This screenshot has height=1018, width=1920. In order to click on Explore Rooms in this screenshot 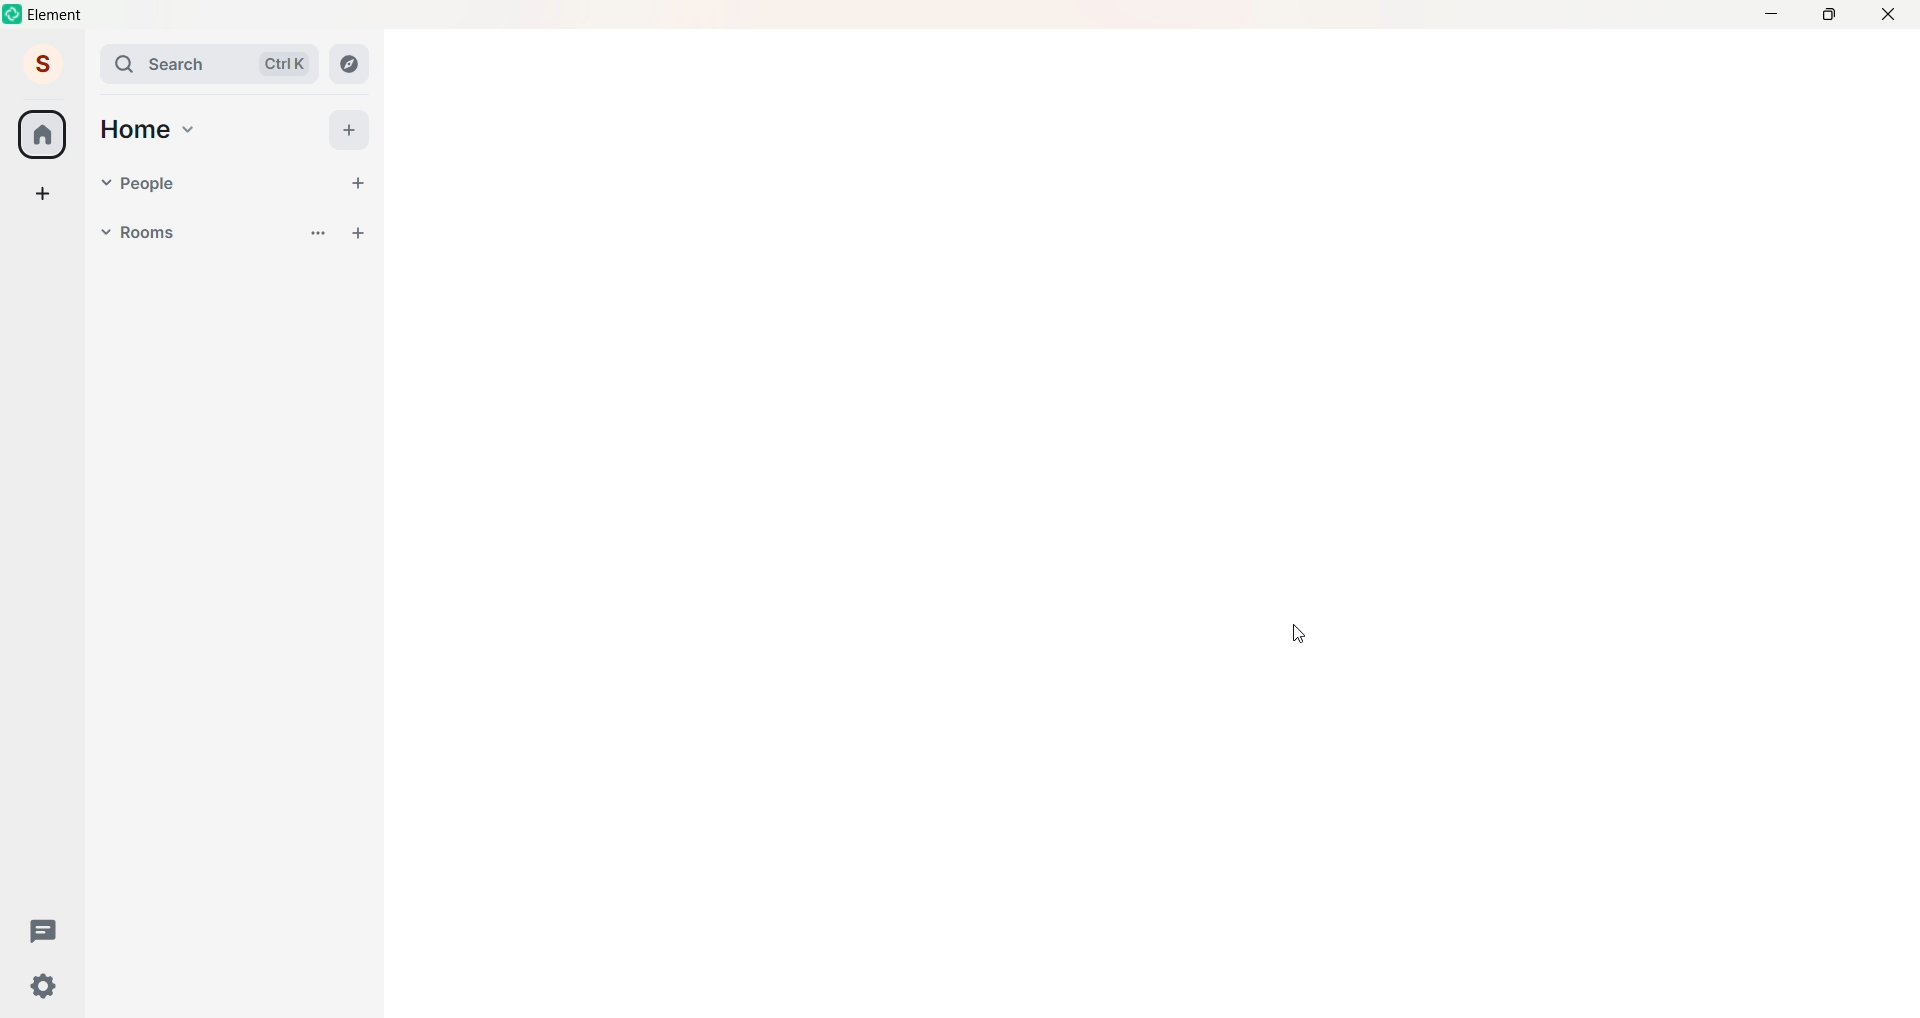, I will do `click(348, 64)`.